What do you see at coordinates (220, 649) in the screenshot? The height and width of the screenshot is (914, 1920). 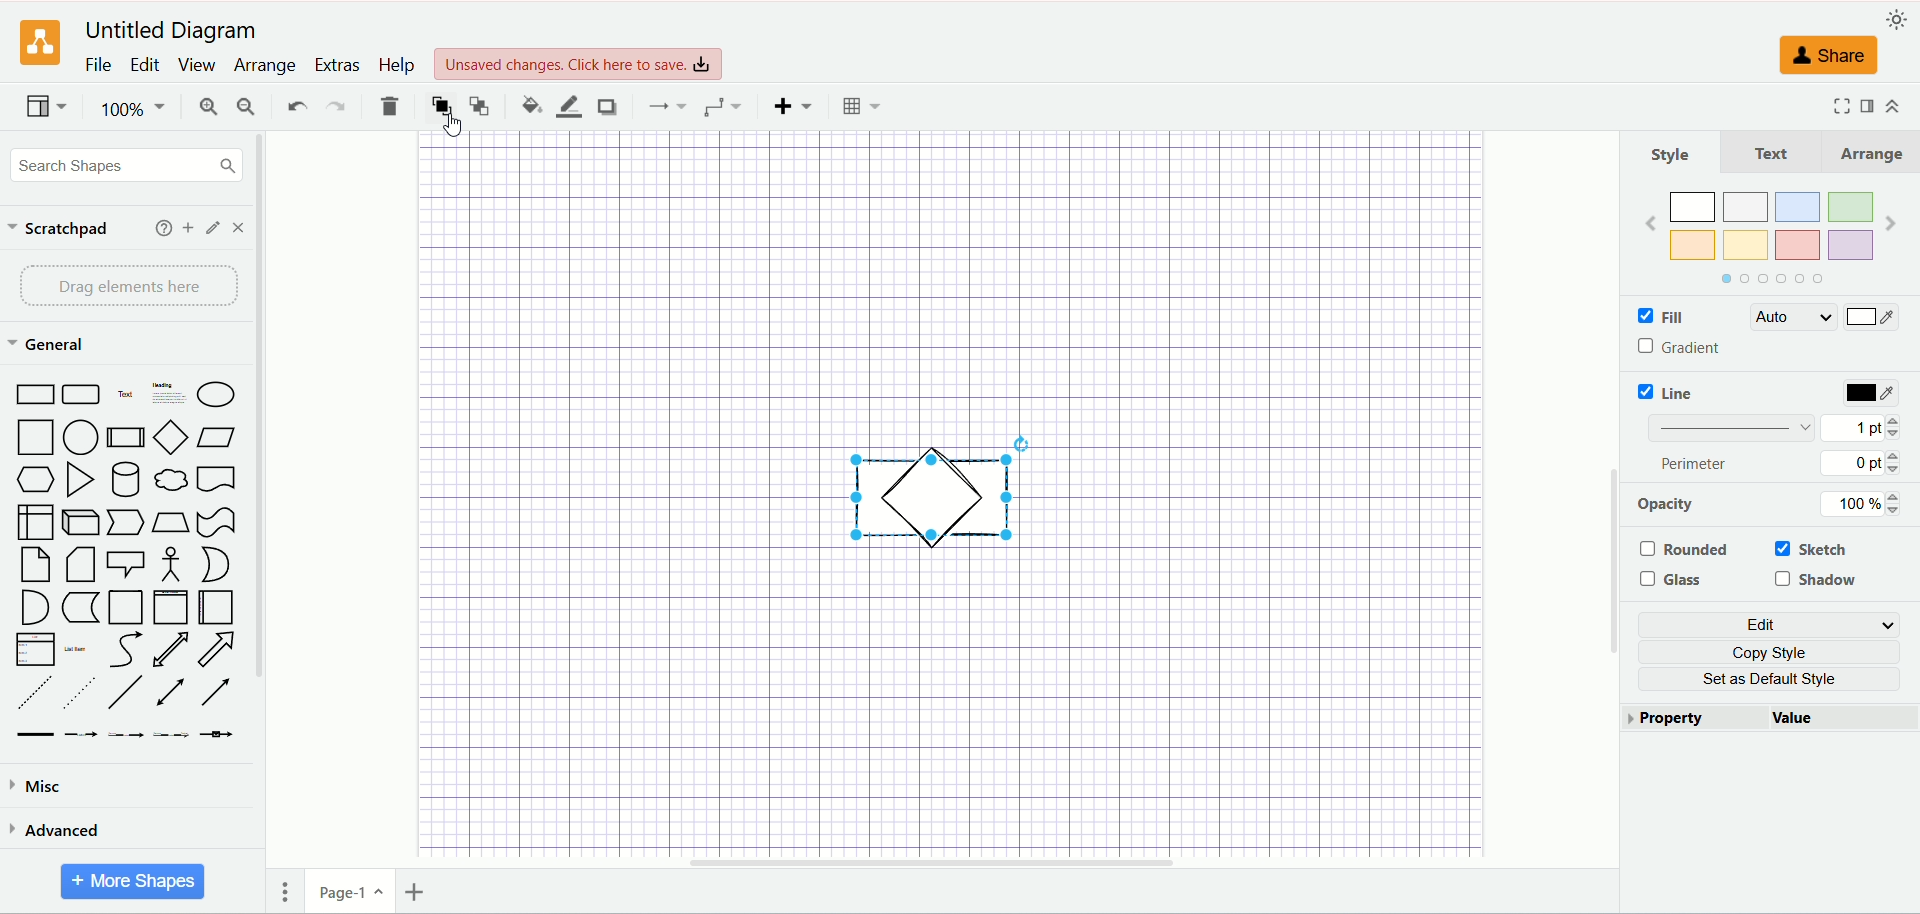 I see `arrow` at bounding box center [220, 649].